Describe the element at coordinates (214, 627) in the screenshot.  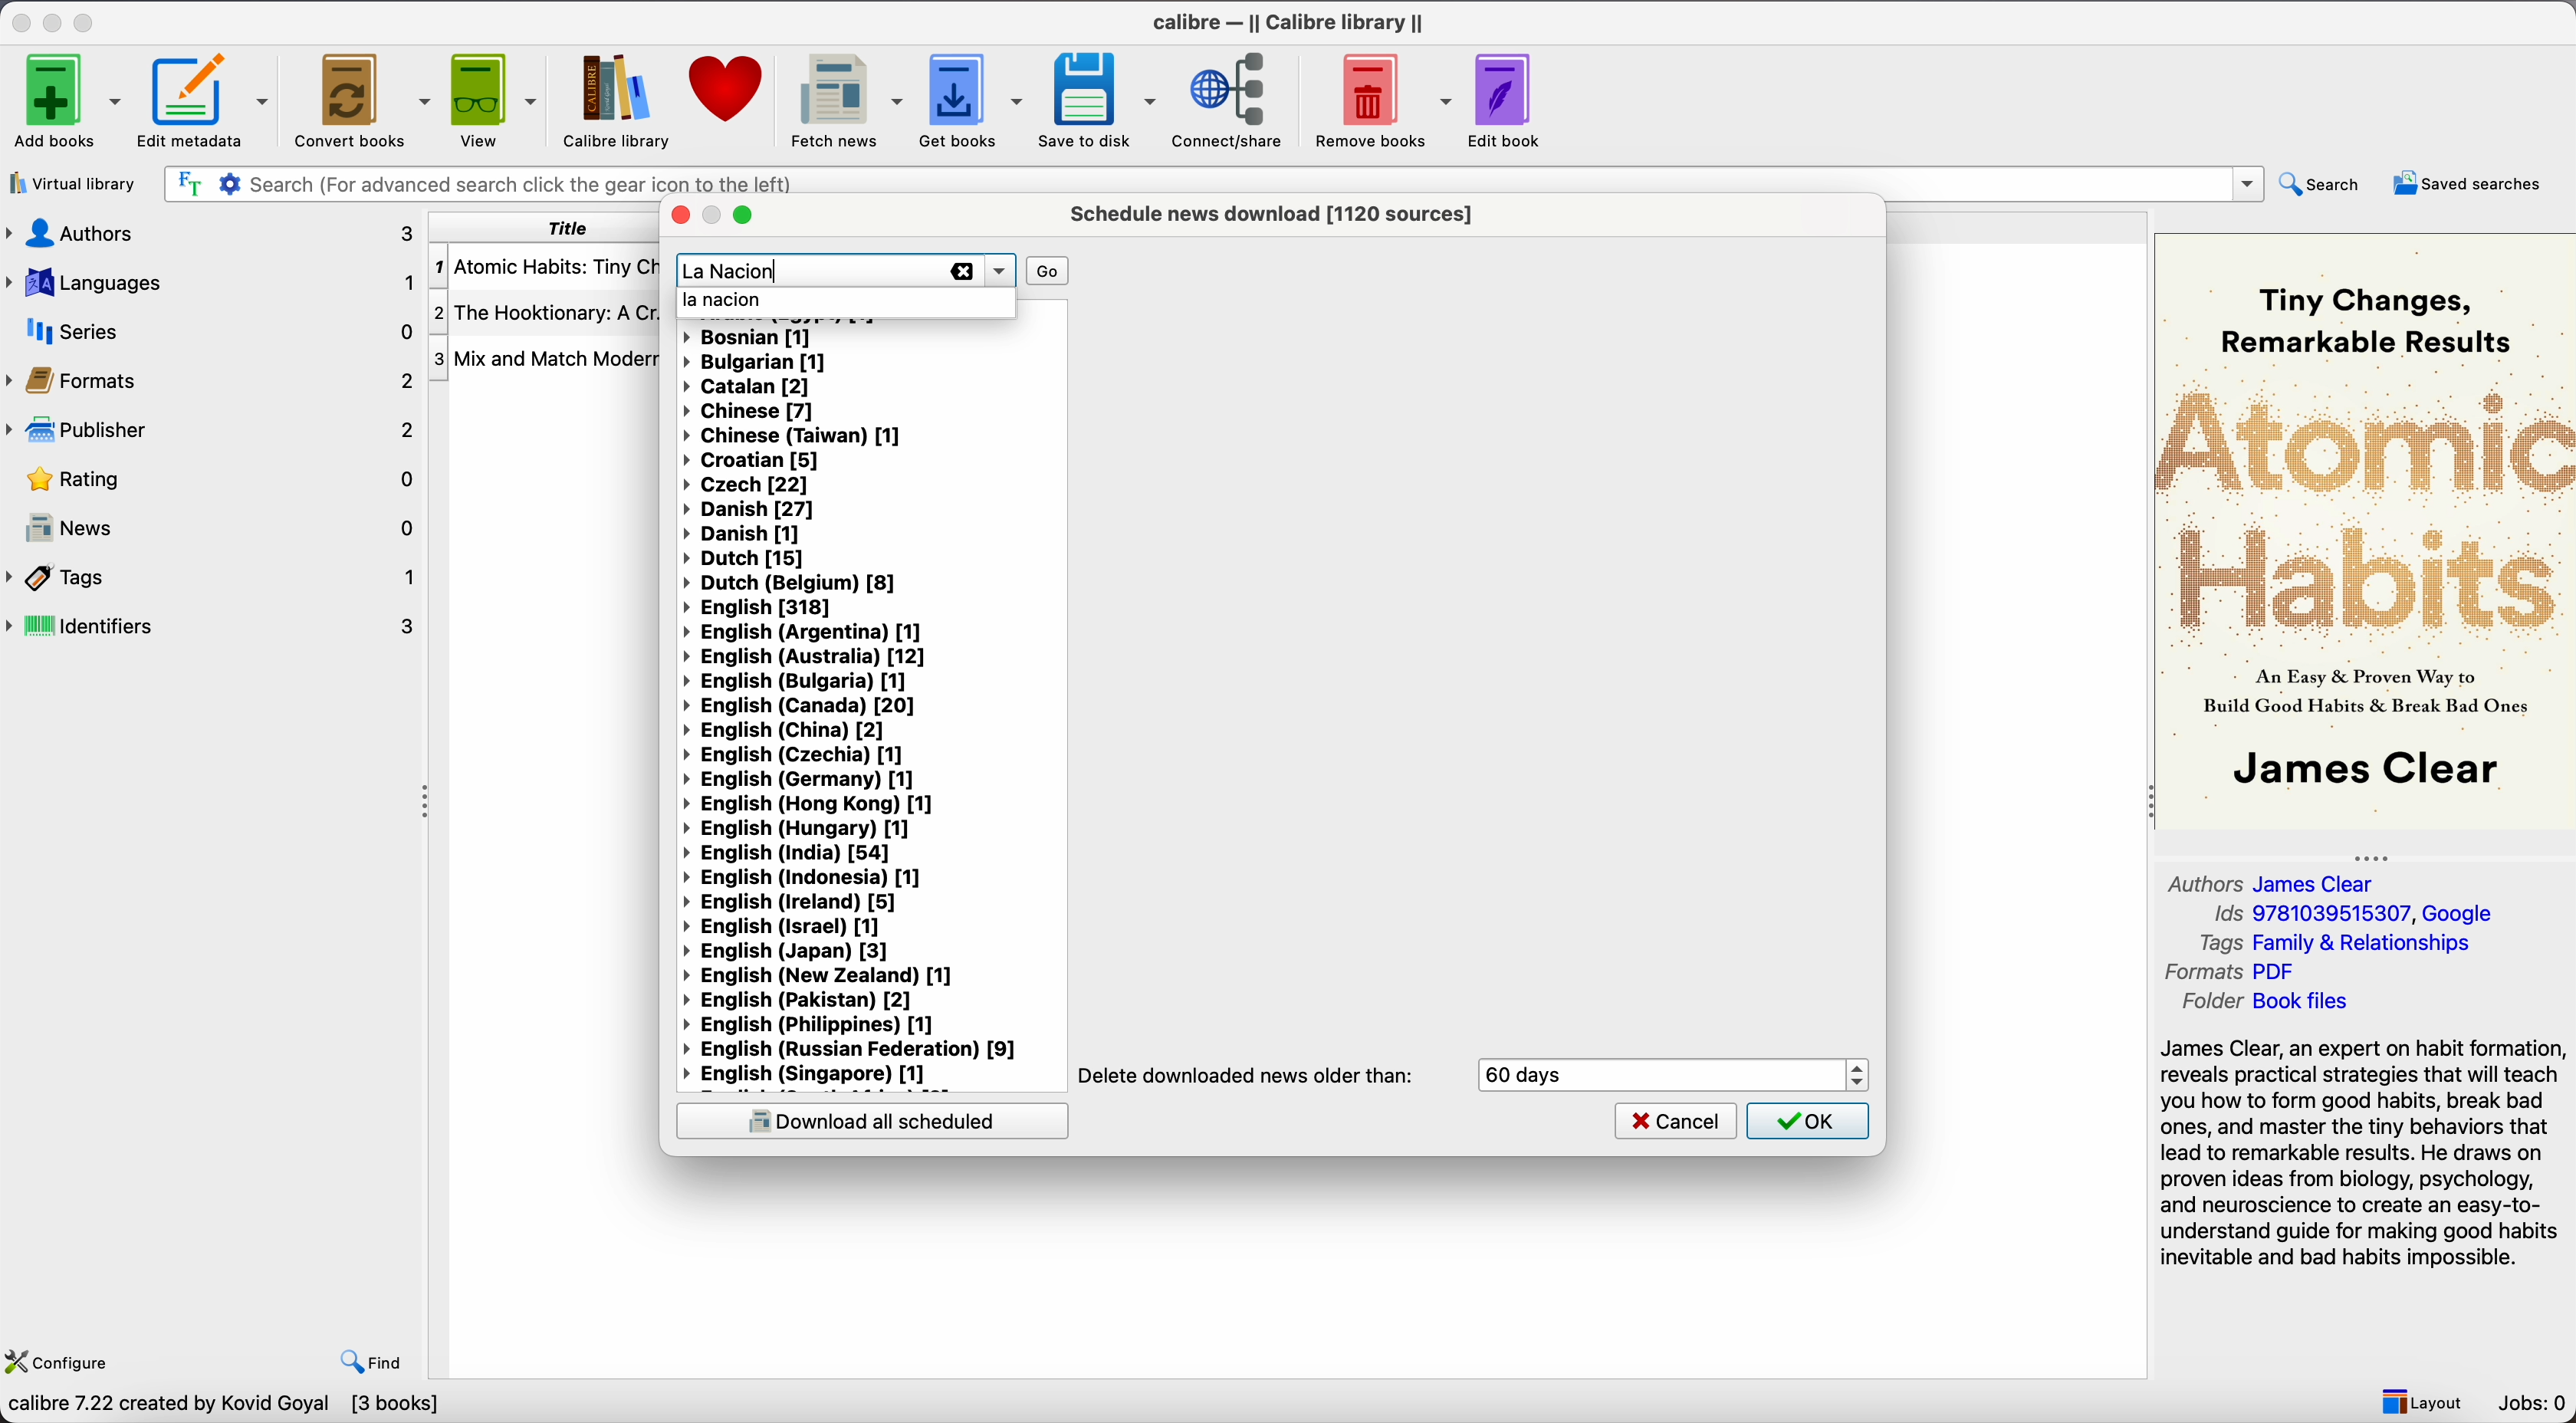
I see `identifiers` at that location.